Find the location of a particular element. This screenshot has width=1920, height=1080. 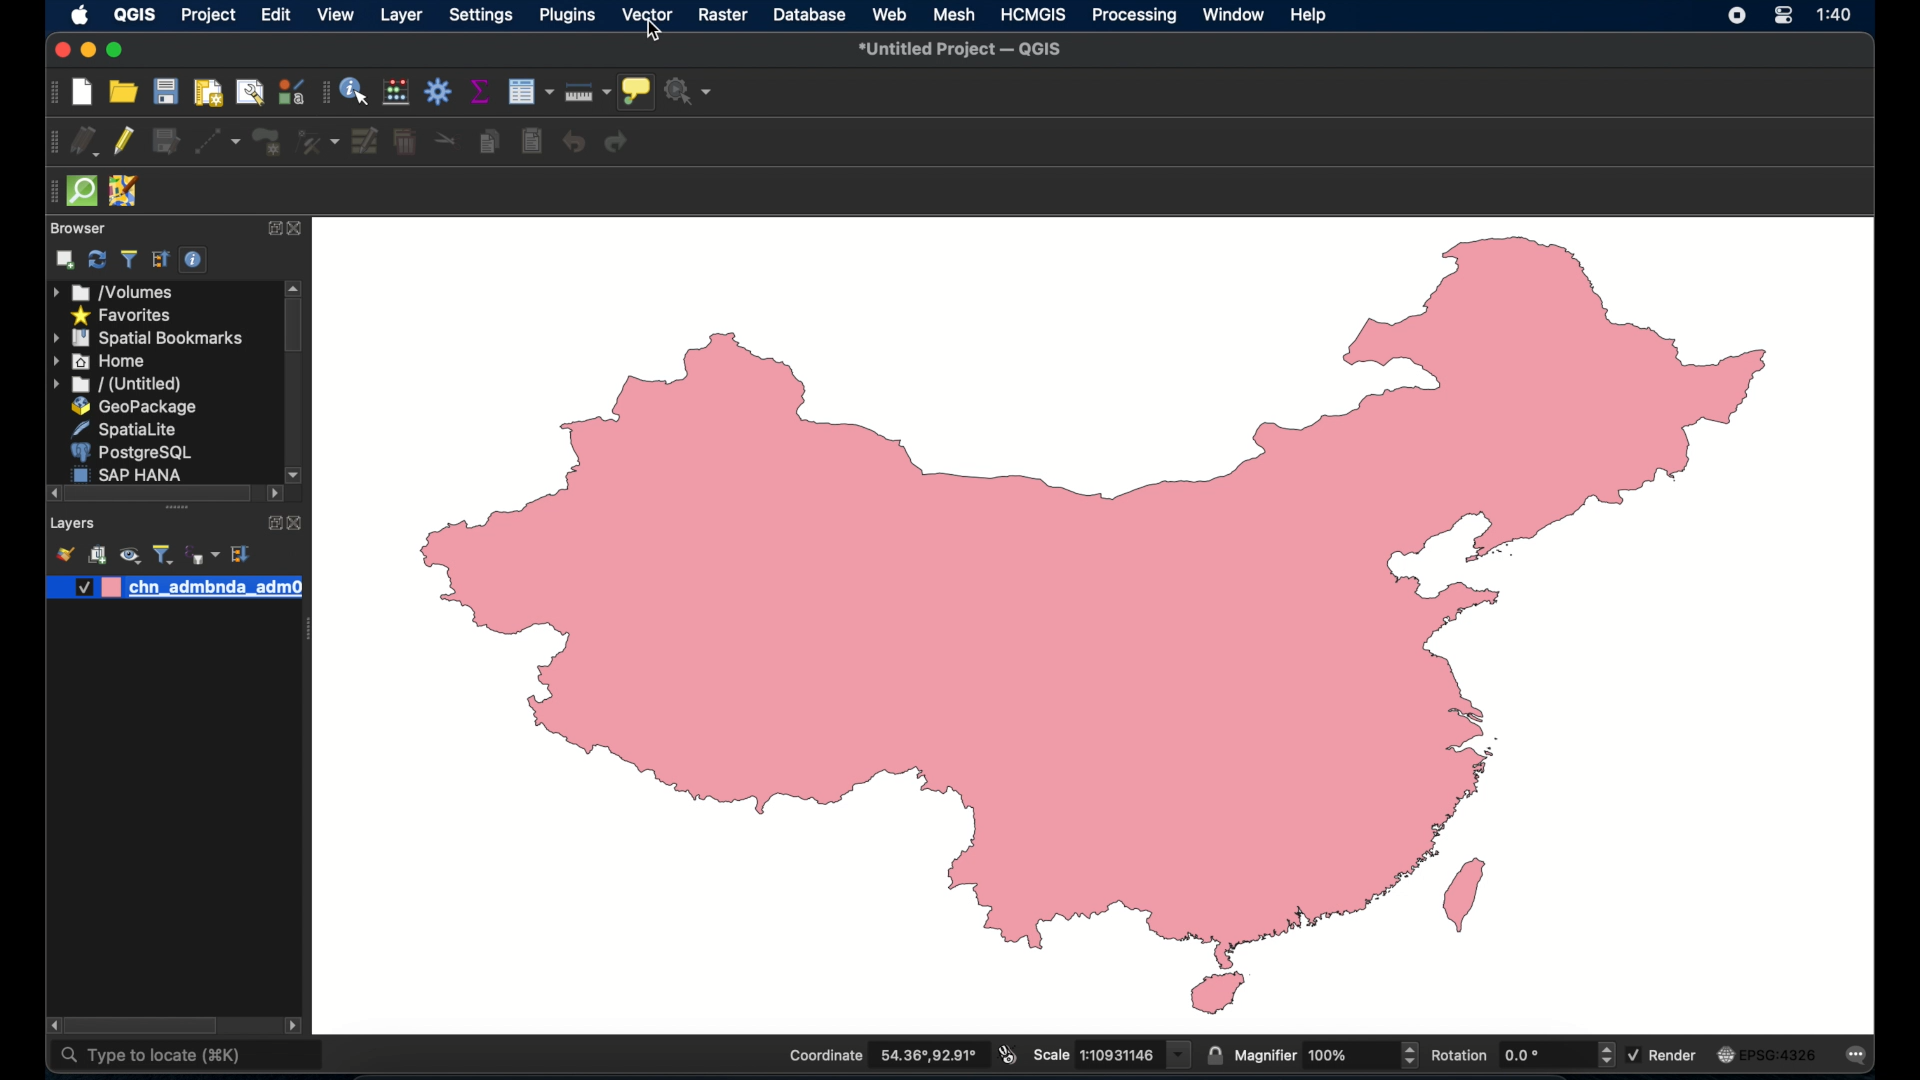

add polygon is located at coordinates (267, 142).